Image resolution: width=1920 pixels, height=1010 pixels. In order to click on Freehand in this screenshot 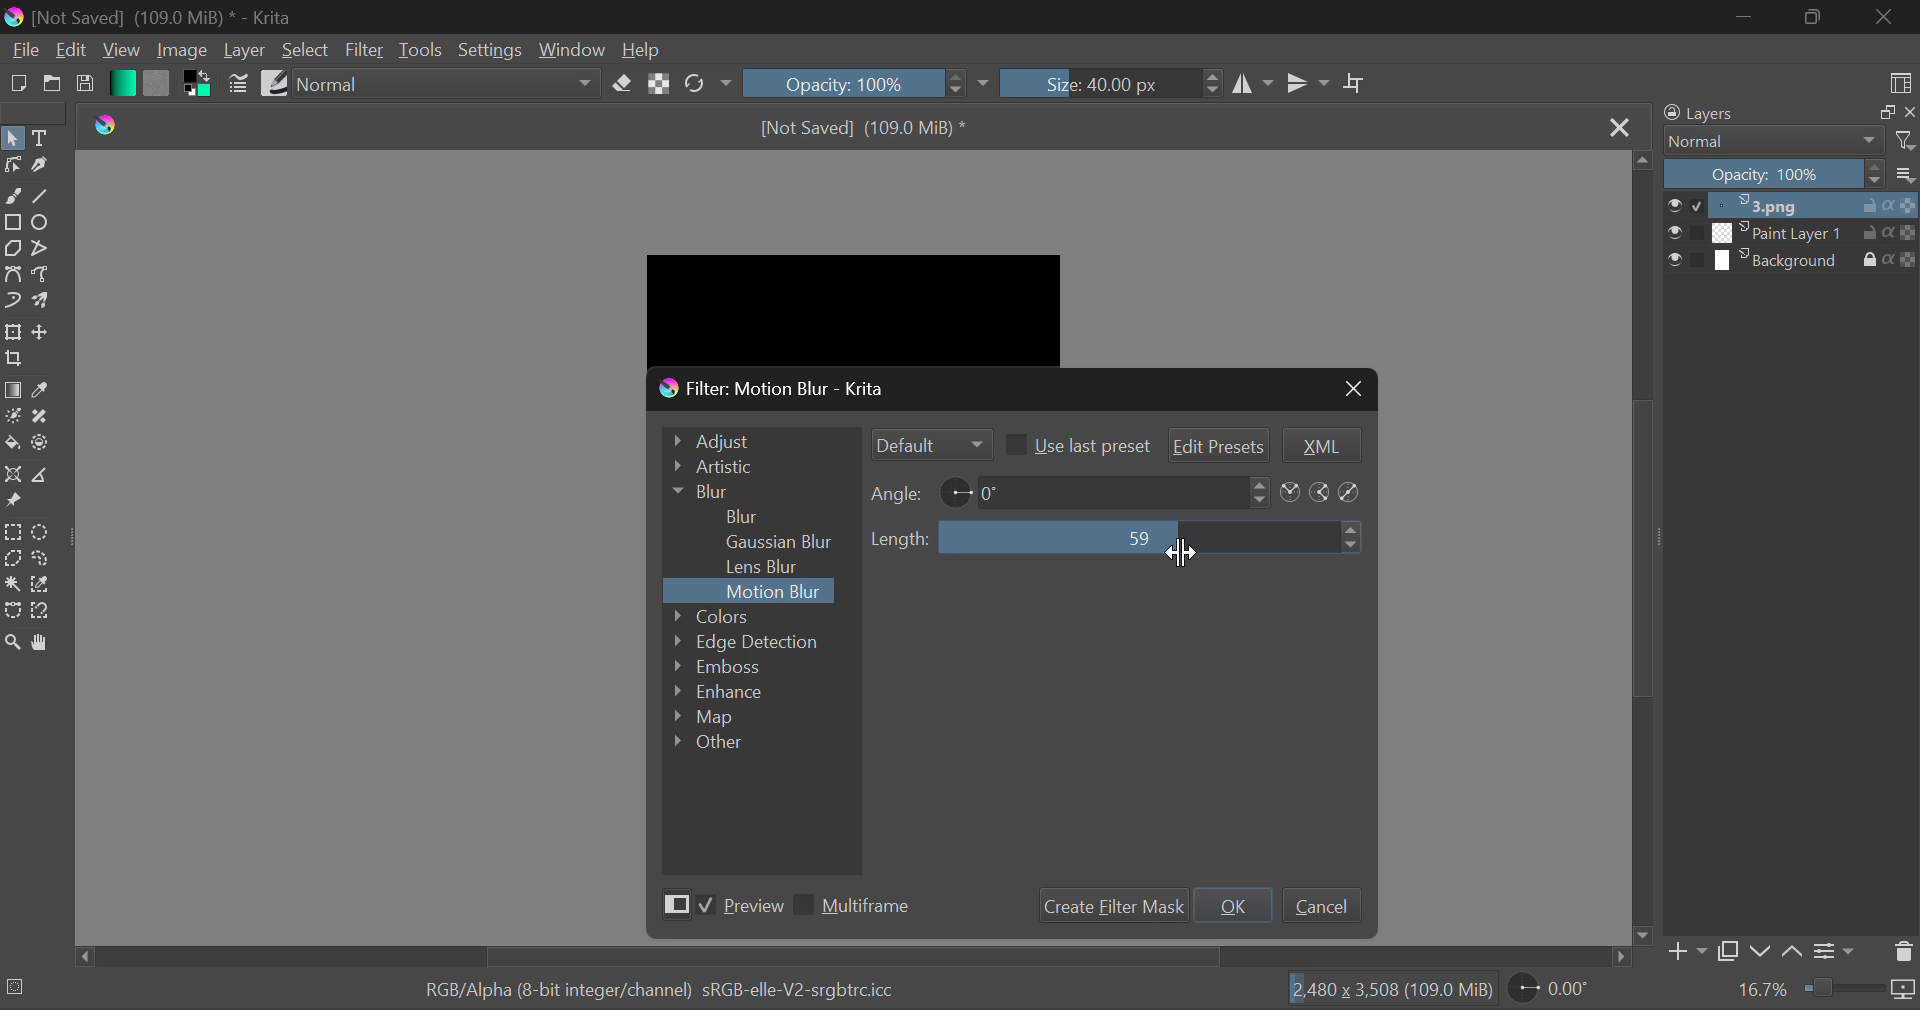, I will do `click(13, 196)`.